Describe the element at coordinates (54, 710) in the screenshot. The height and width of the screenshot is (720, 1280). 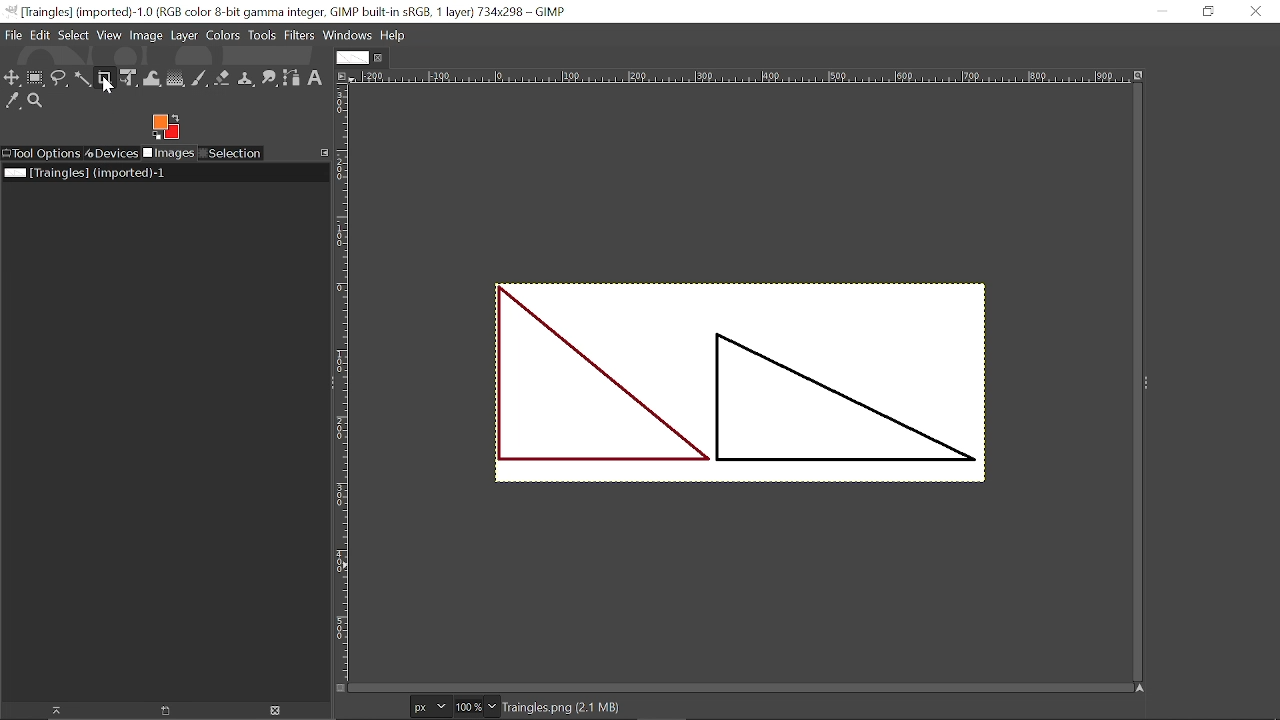
I see `Raise this image display` at that location.